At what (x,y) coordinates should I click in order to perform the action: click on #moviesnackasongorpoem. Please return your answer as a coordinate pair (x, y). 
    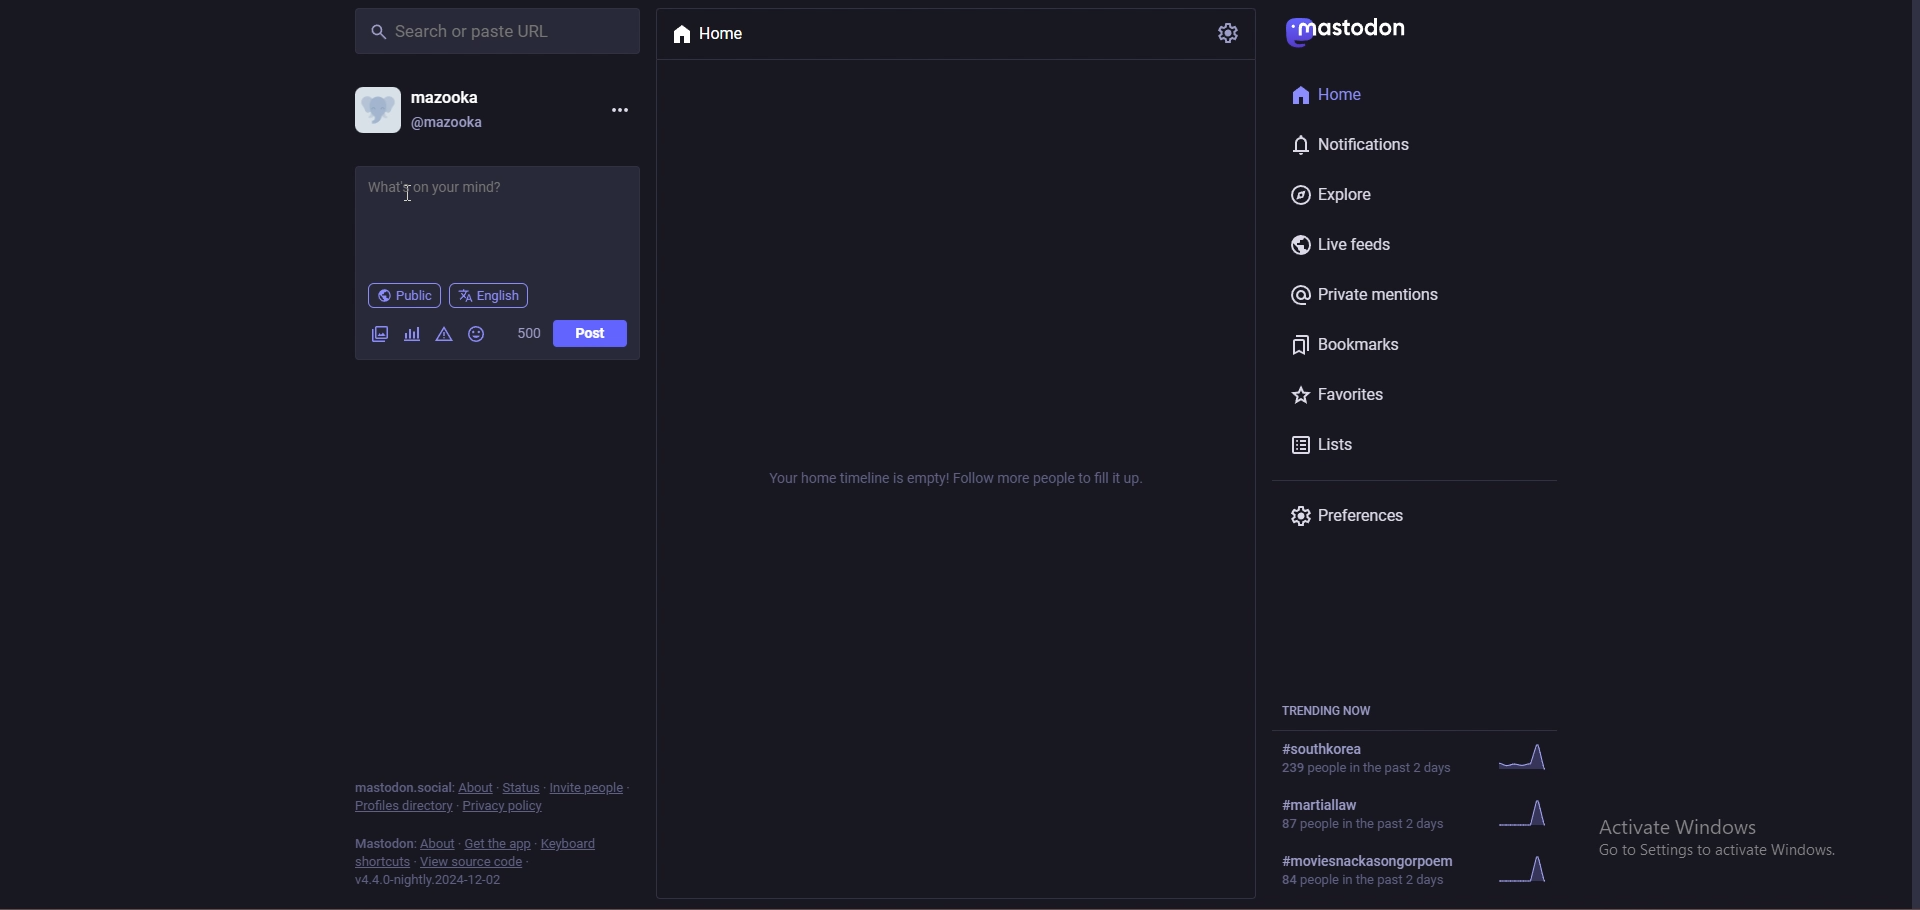
    Looking at the image, I should click on (1426, 871).